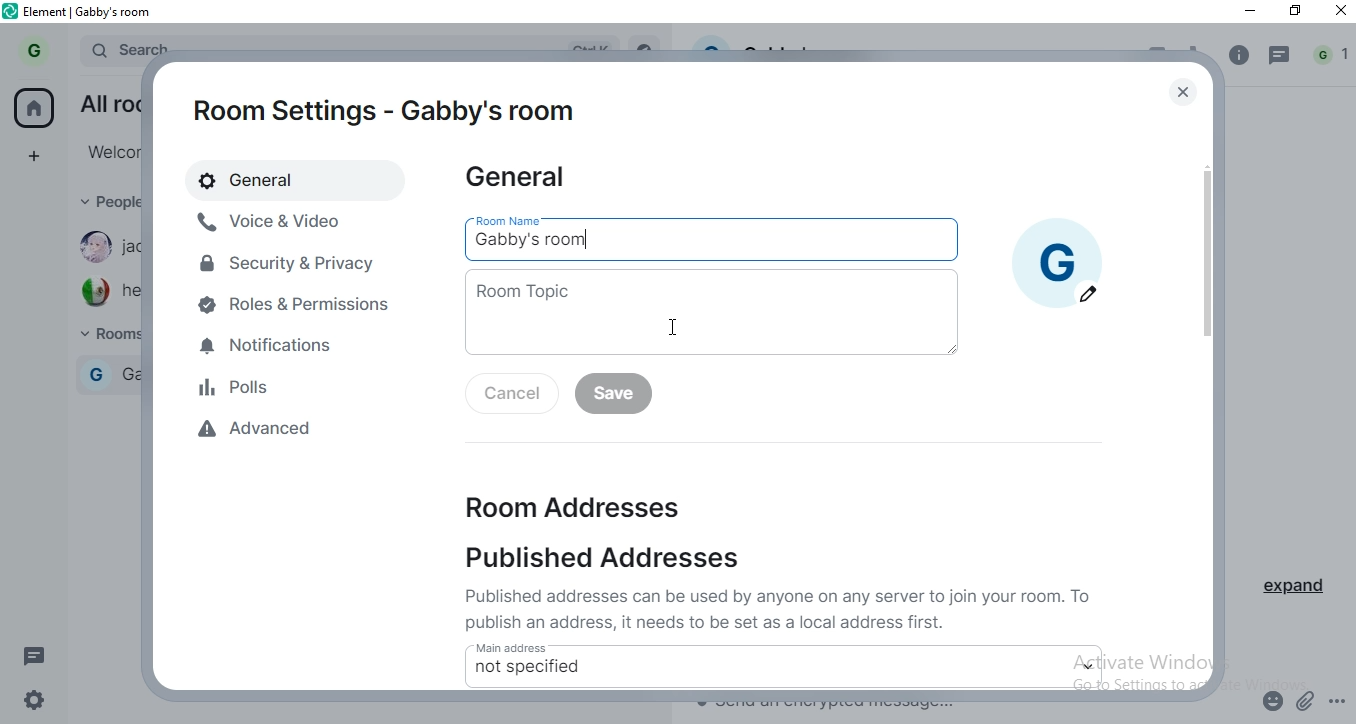 The width and height of the screenshot is (1356, 724). What do you see at coordinates (106, 101) in the screenshot?
I see `all rooms` at bounding box center [106, 101].